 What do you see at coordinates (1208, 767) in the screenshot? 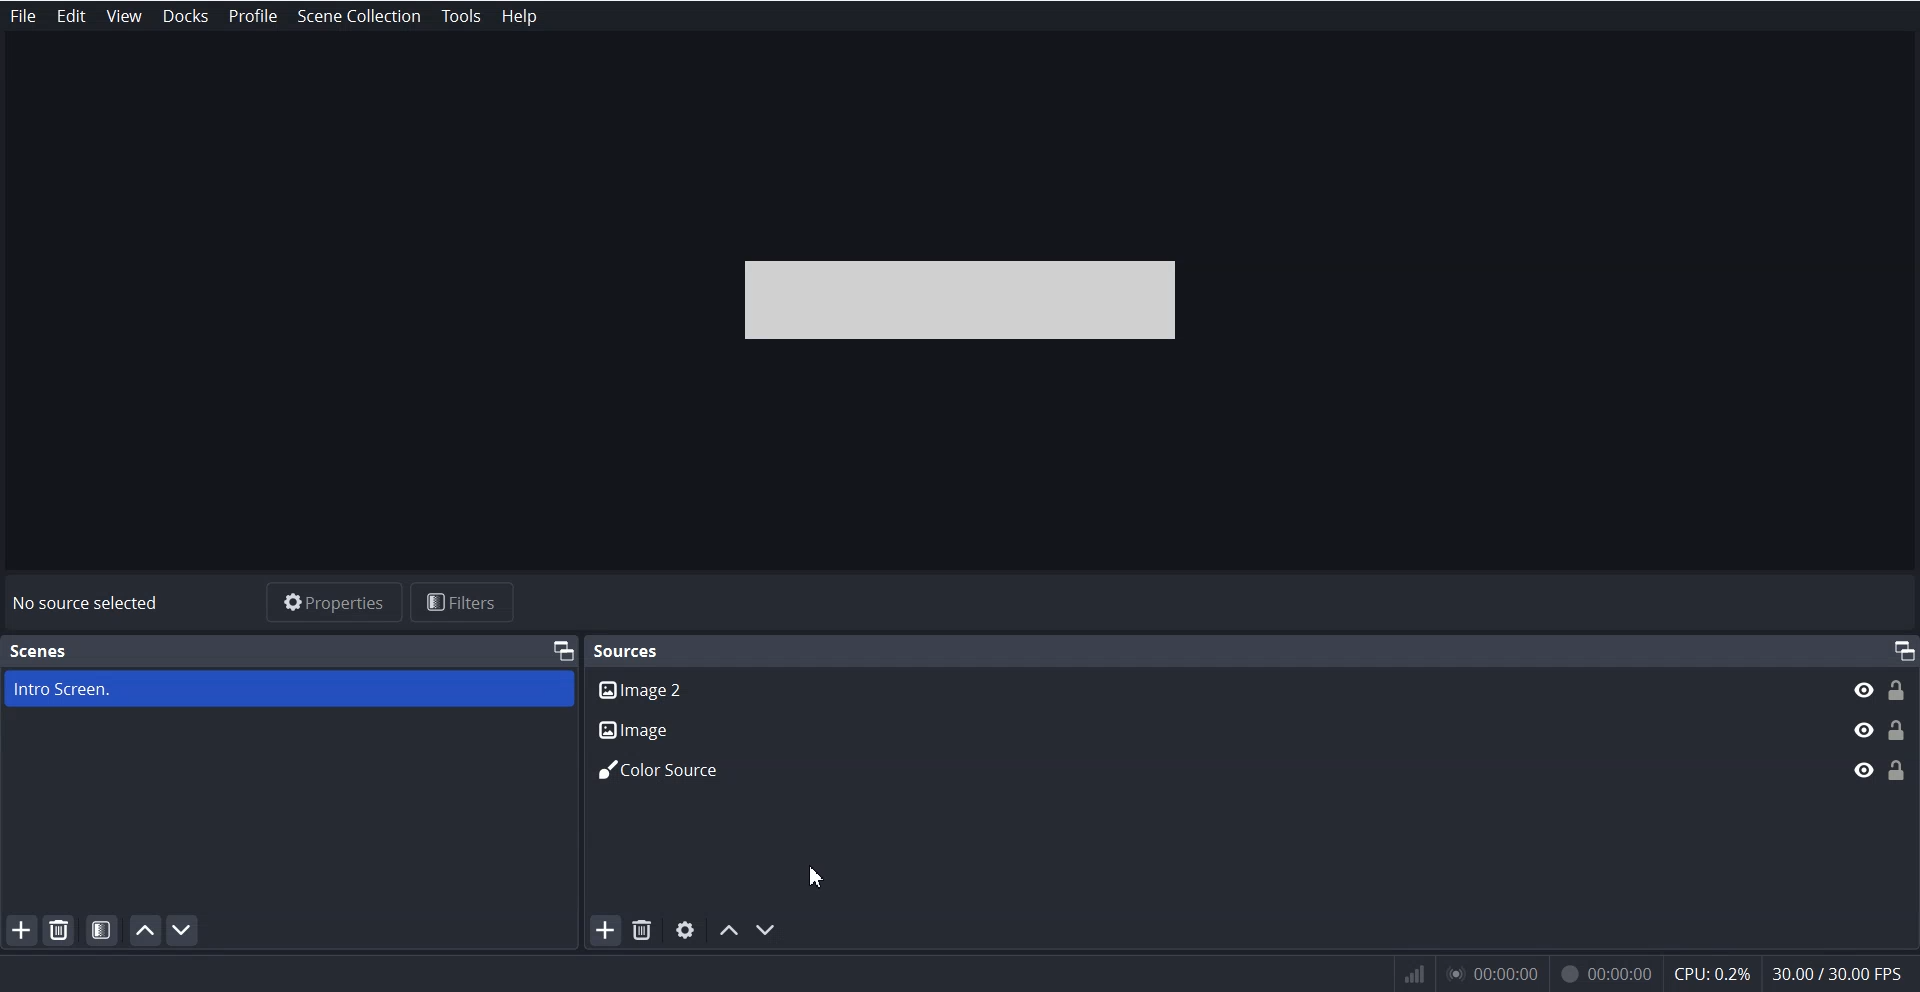
I see `Color Source` at bounding box center [1208, 767].